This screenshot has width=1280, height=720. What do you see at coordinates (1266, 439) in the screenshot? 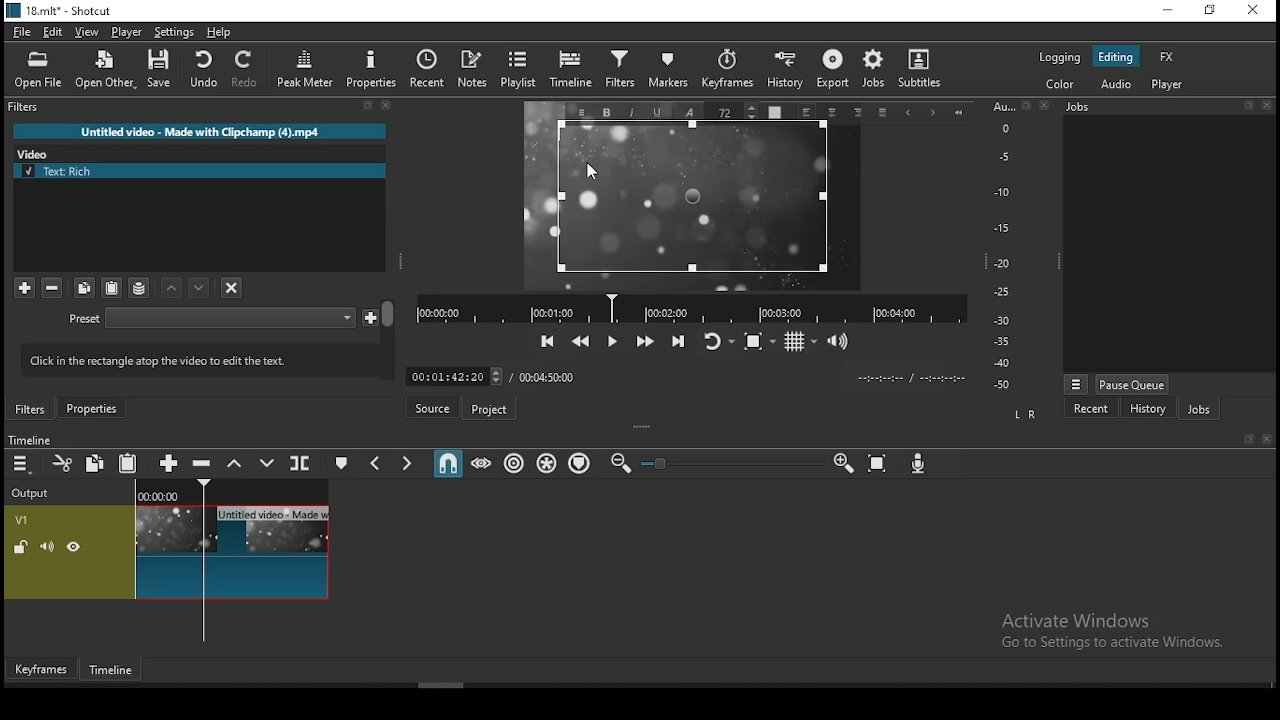
I see `Close` at bounding box center [1266, 439].